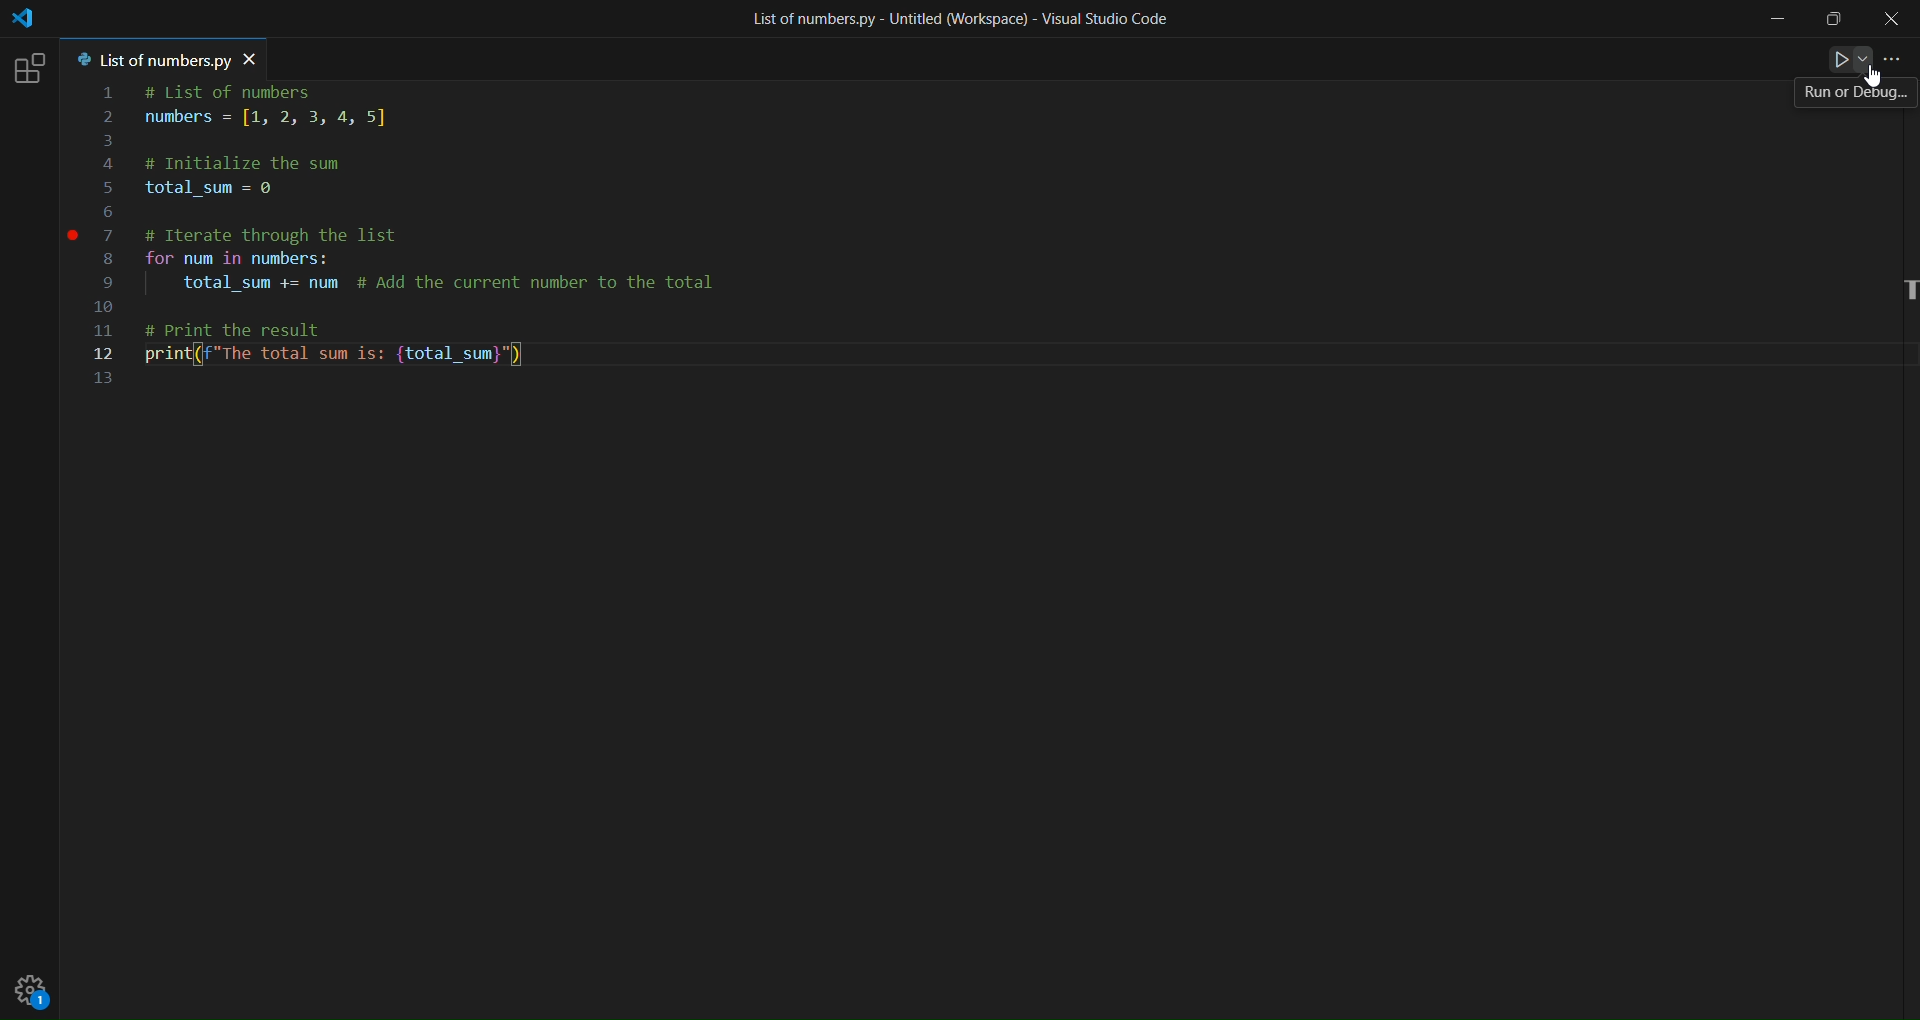 The height and width of the screenshot is (1020, 1920). What do you see at coordinates (1900, 469) in the screenshot?
I see `scroll bar` at bounding box center [1900, 469].